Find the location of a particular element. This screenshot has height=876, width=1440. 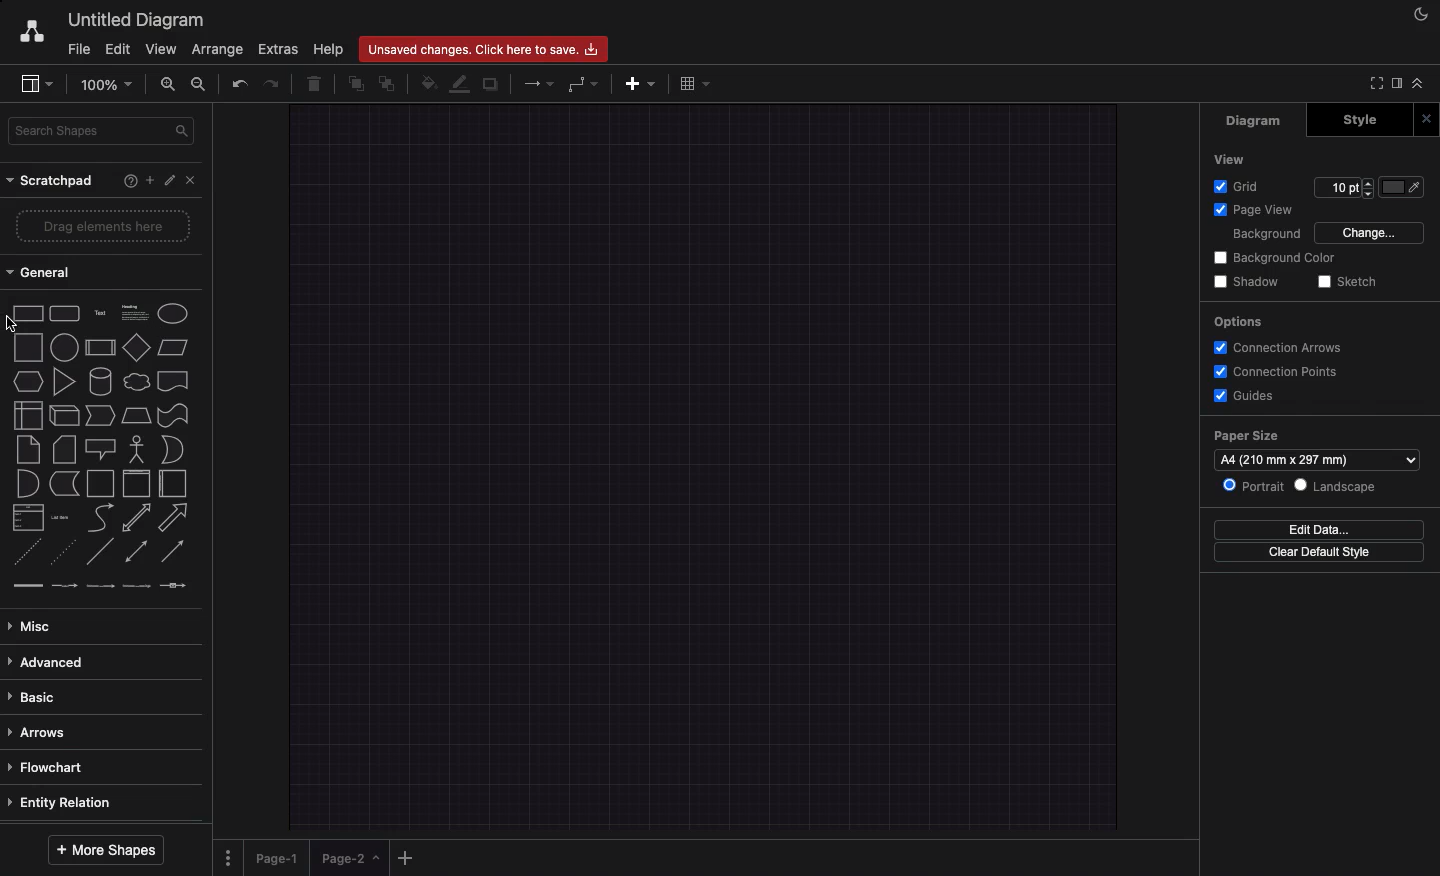

hexagone is located at coordinates (27, 379).